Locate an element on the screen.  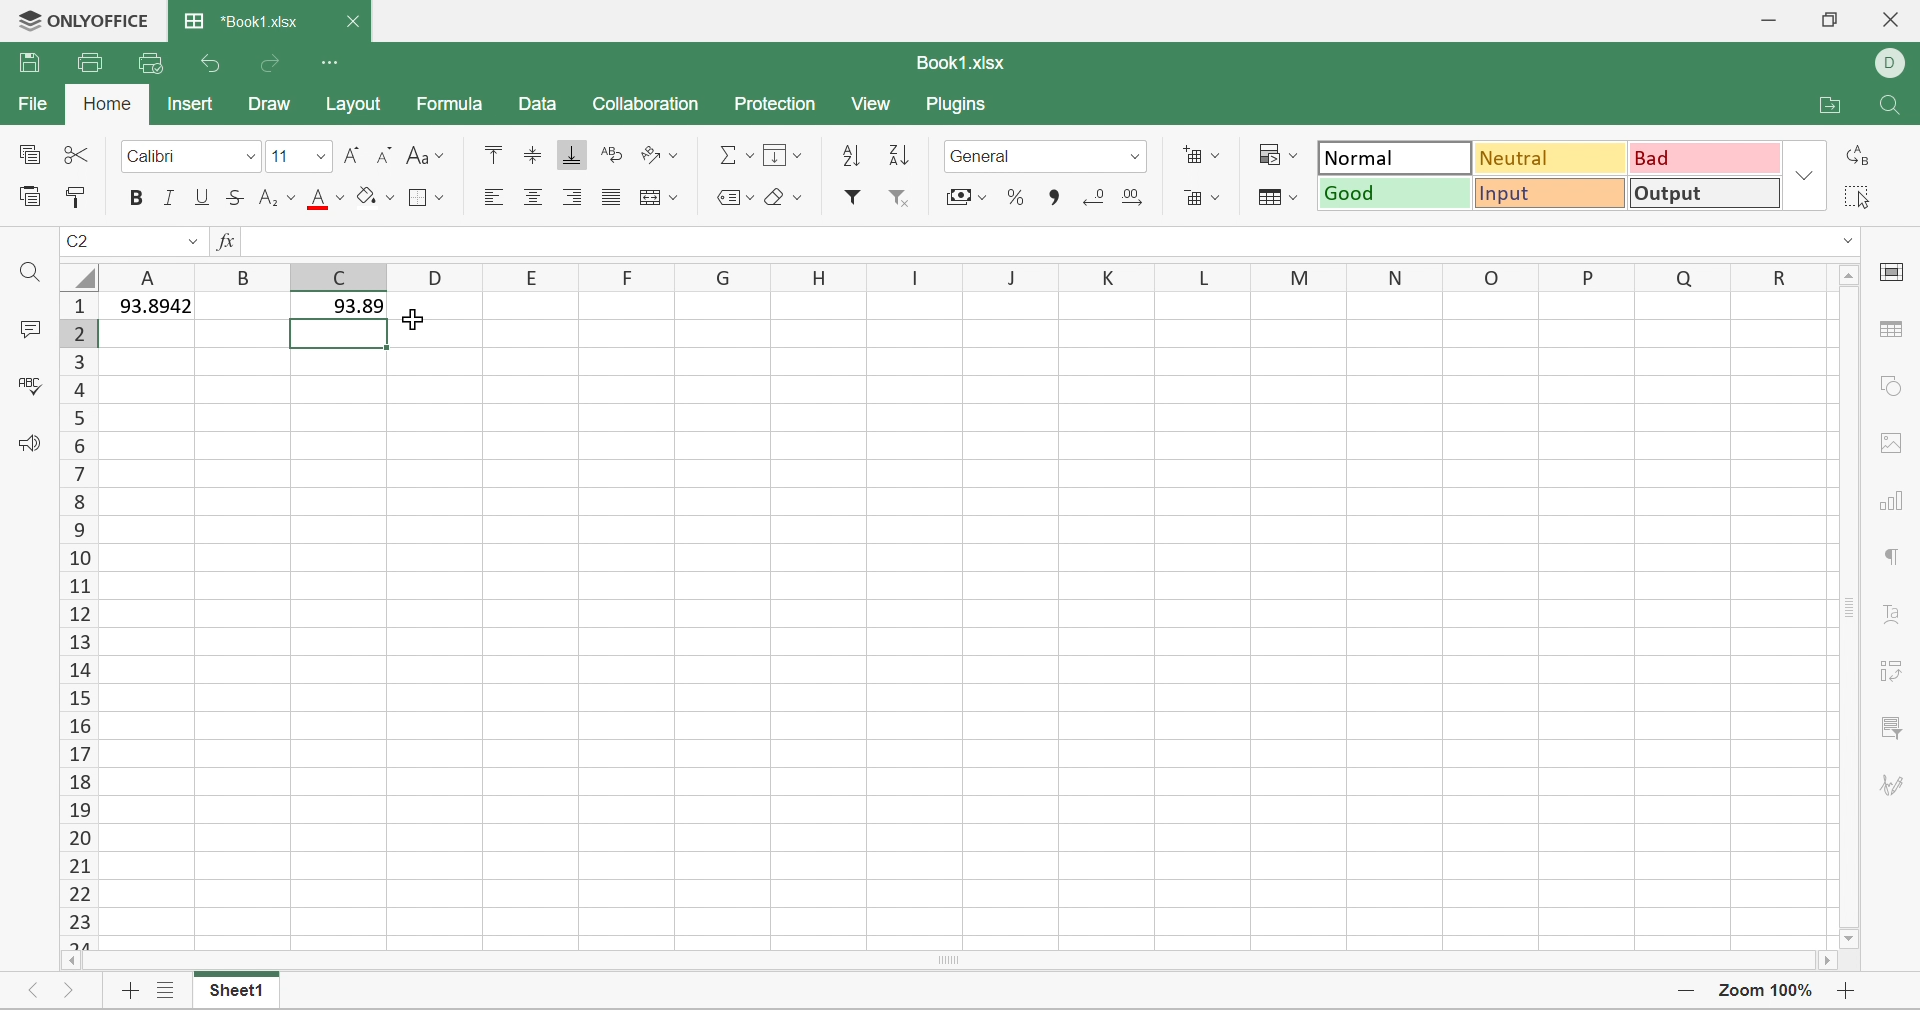
Formula is located at coordinates (451, 106).